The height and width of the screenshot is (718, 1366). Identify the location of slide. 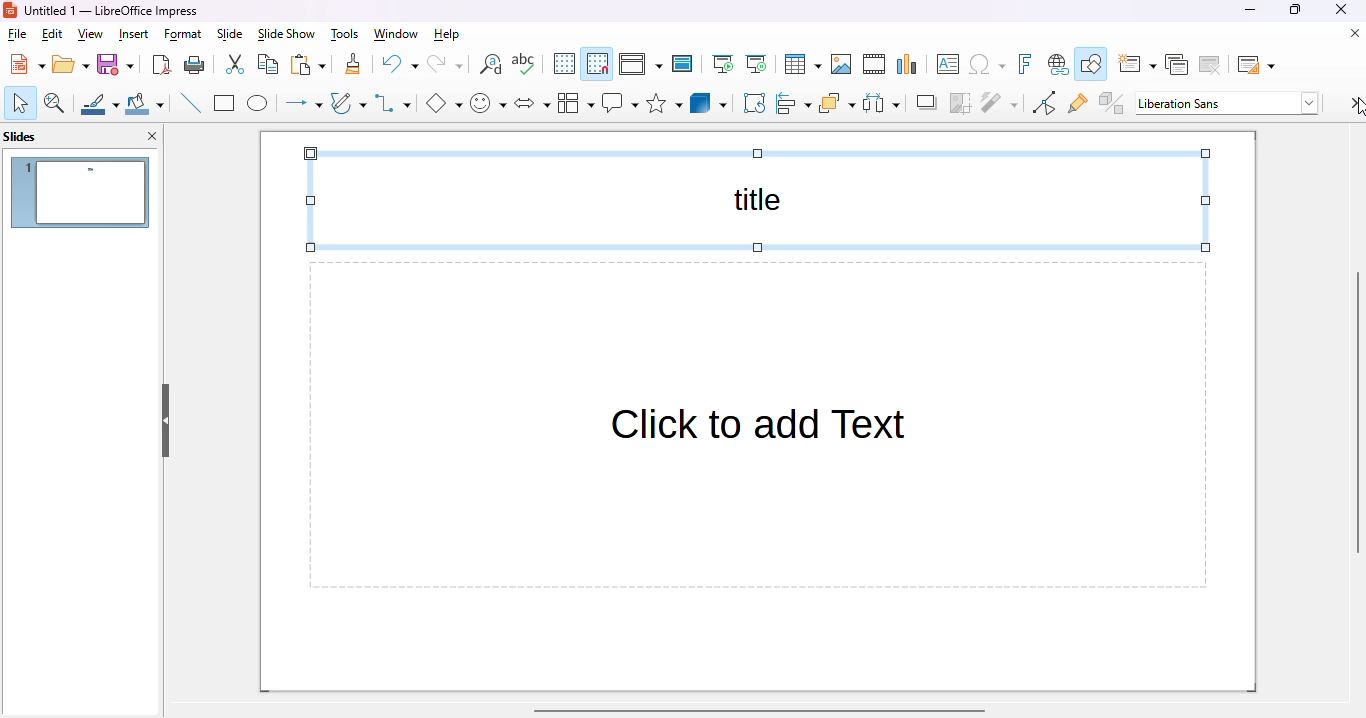
(231, 35).